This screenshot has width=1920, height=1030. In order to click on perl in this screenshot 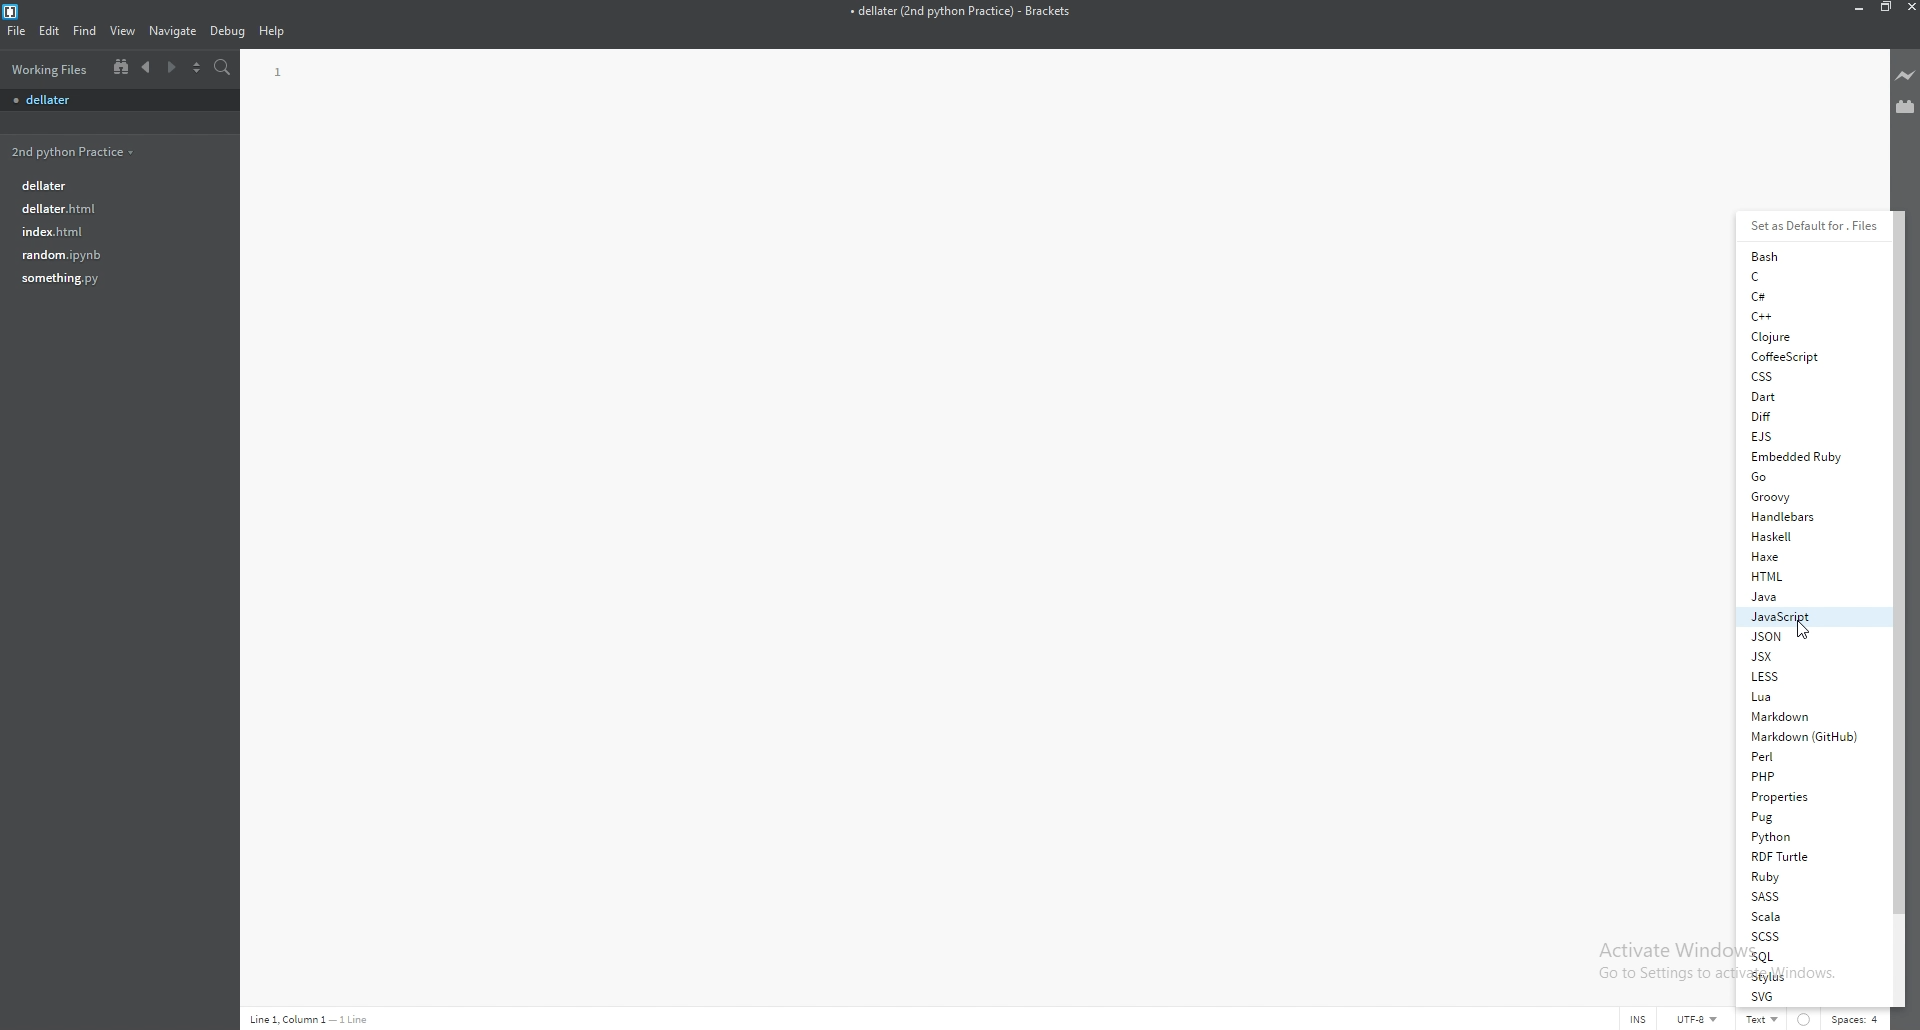, I will do `click(1808, 756)`.